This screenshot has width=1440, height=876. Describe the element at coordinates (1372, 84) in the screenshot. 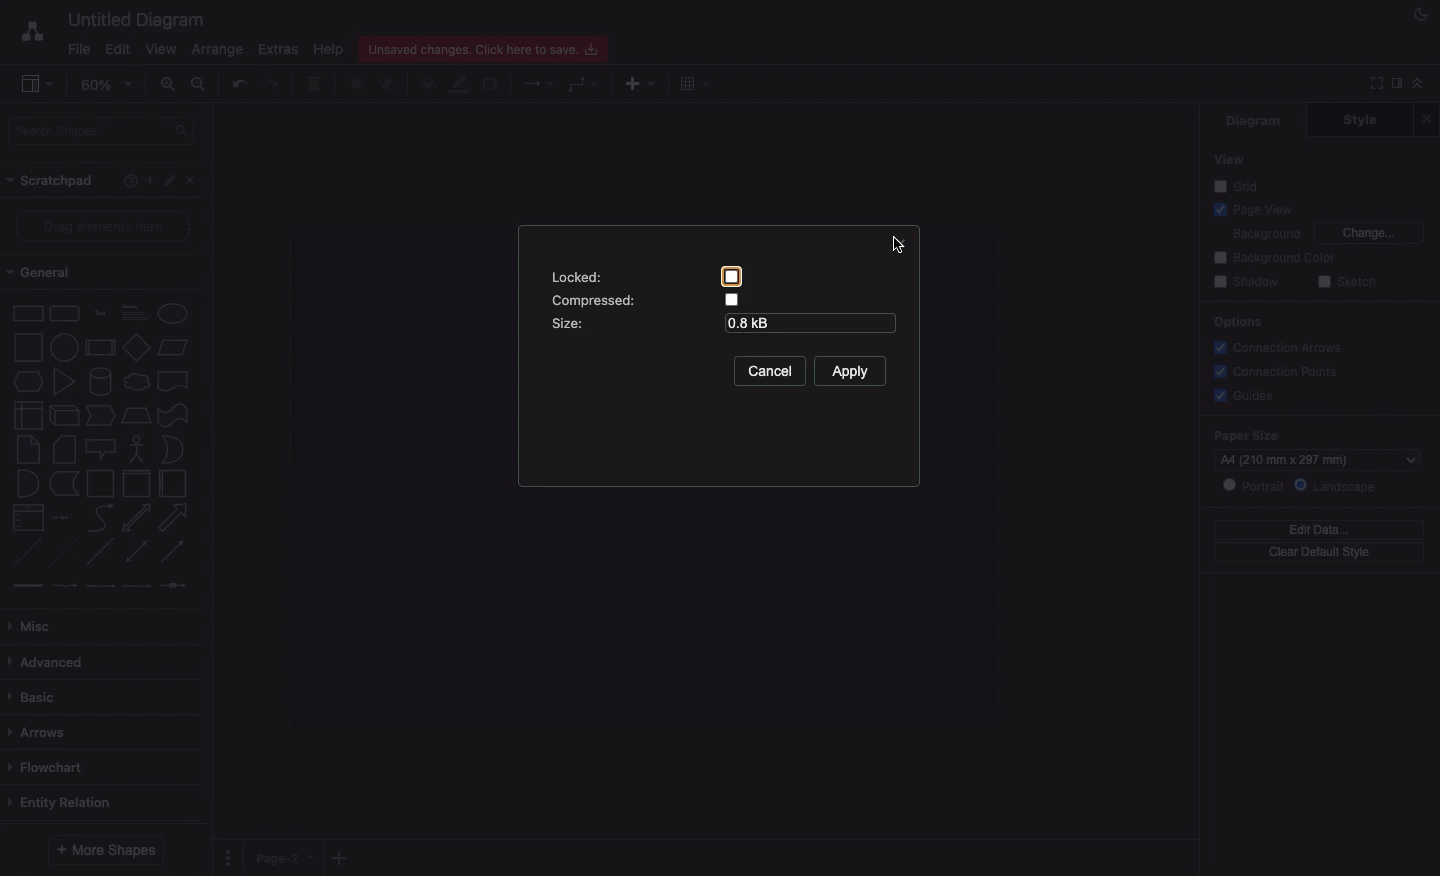

I see `Full screen` at that location.